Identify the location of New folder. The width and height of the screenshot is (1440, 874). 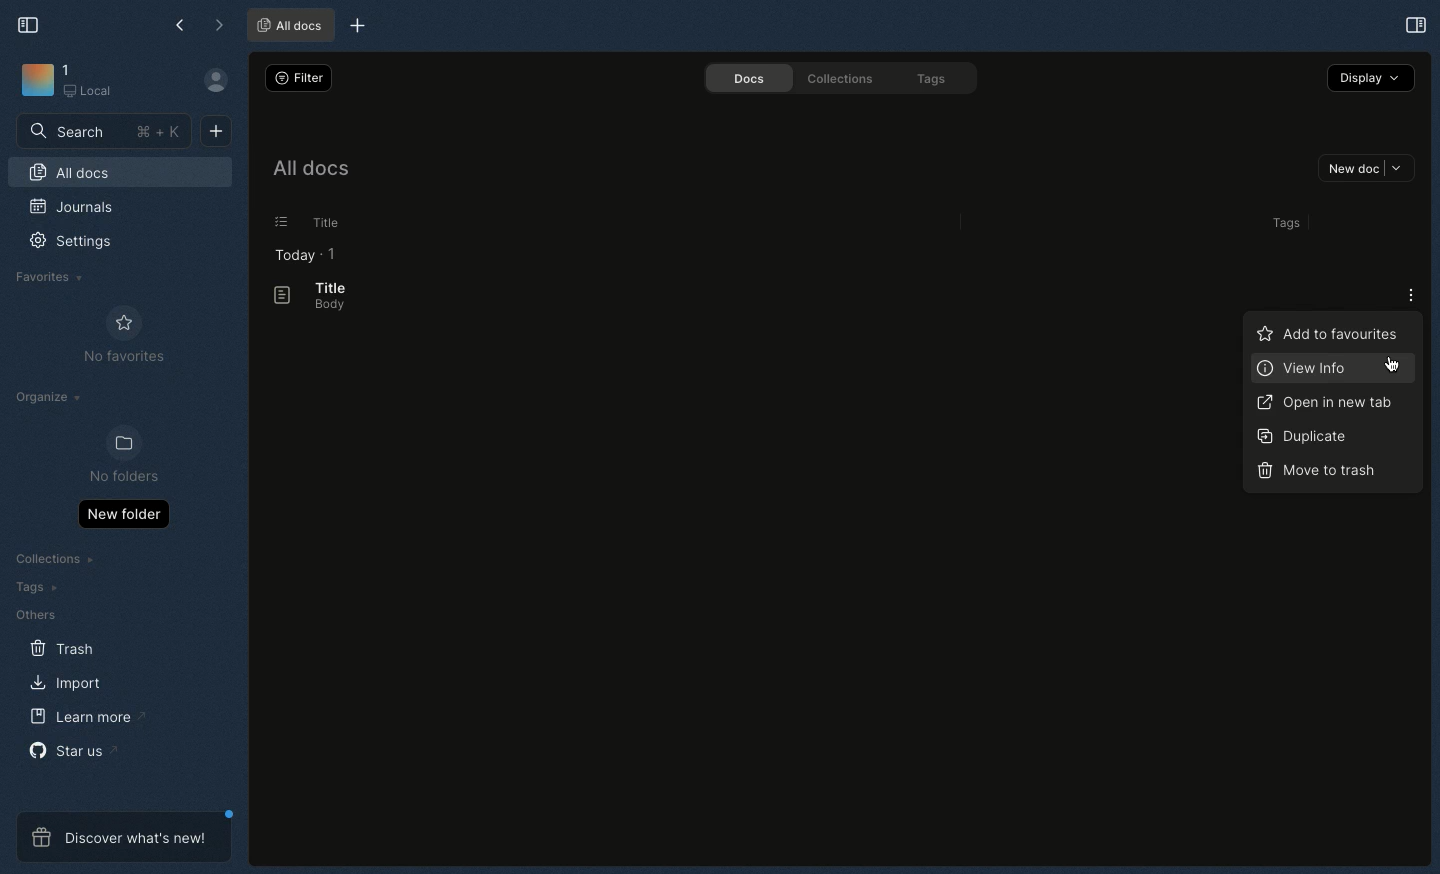
(123, 513).